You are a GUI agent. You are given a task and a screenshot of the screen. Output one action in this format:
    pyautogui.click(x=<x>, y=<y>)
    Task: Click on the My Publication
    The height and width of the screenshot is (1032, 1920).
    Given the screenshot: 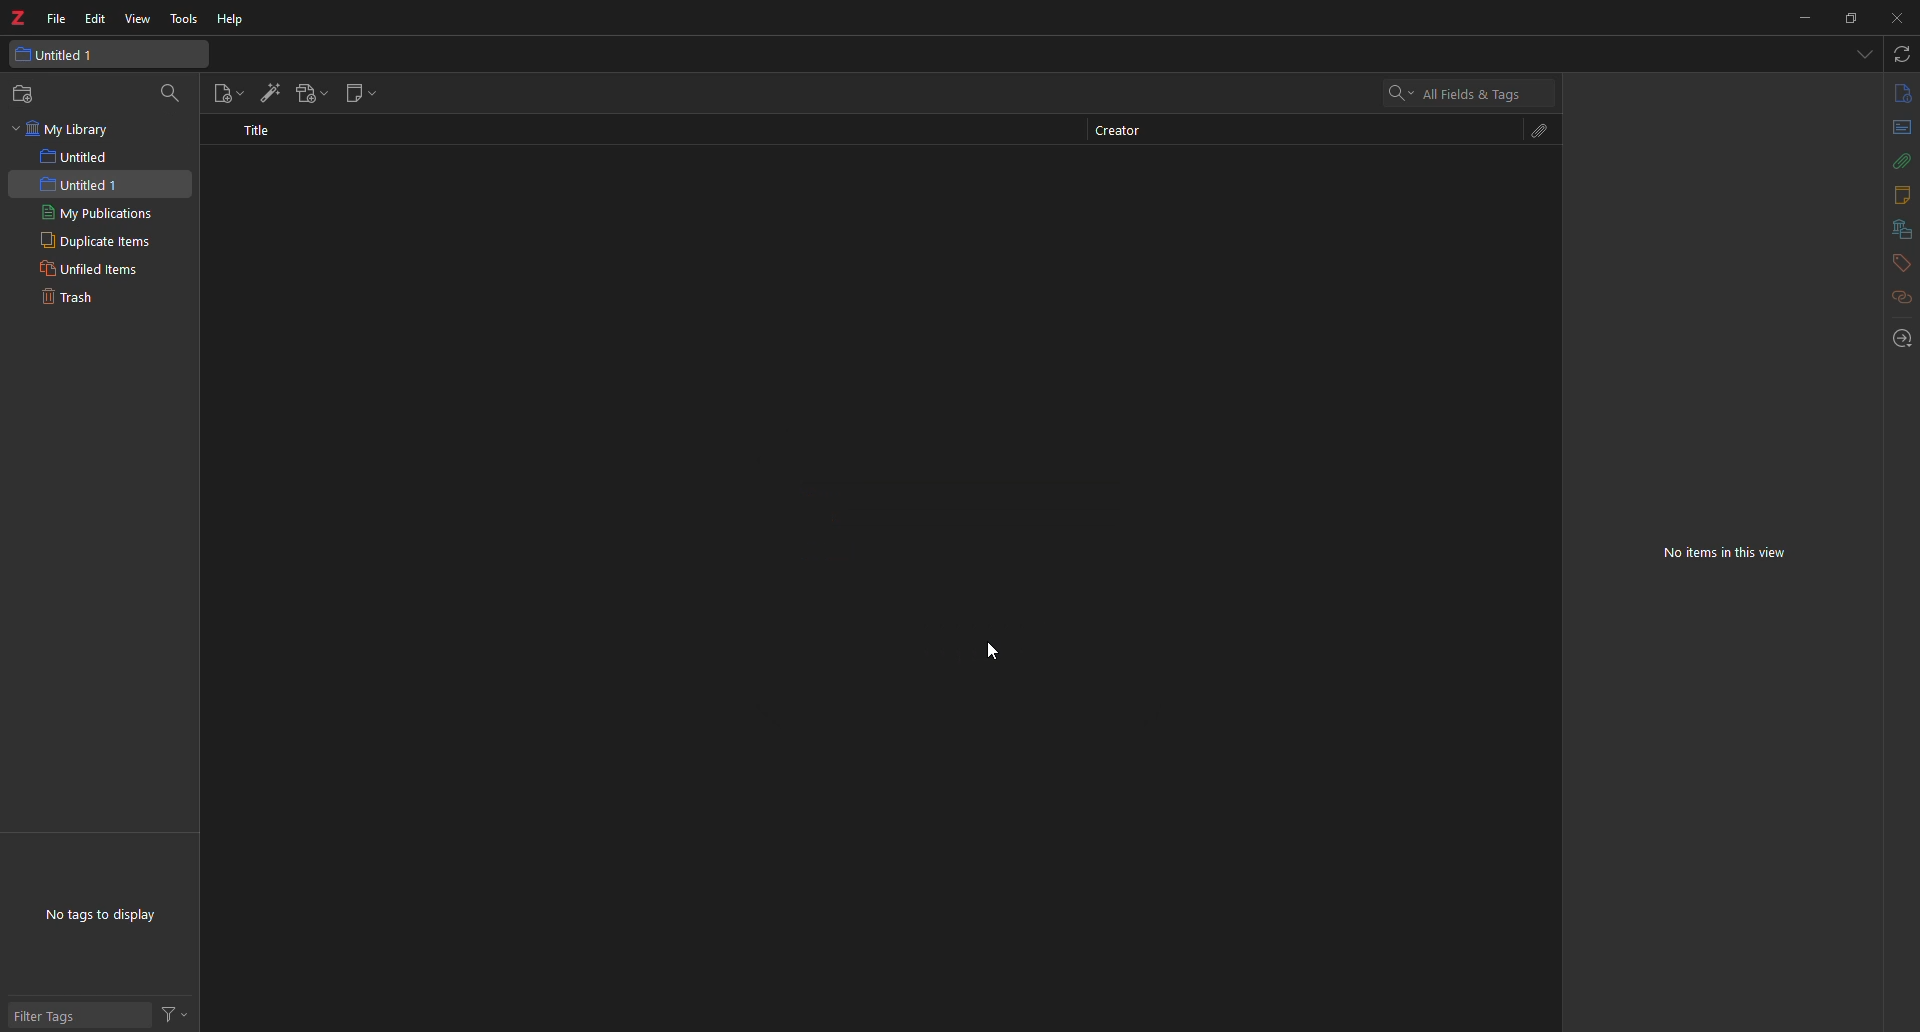 What is the action you would take?
    pyautogui.click(x=93, y=212)
    